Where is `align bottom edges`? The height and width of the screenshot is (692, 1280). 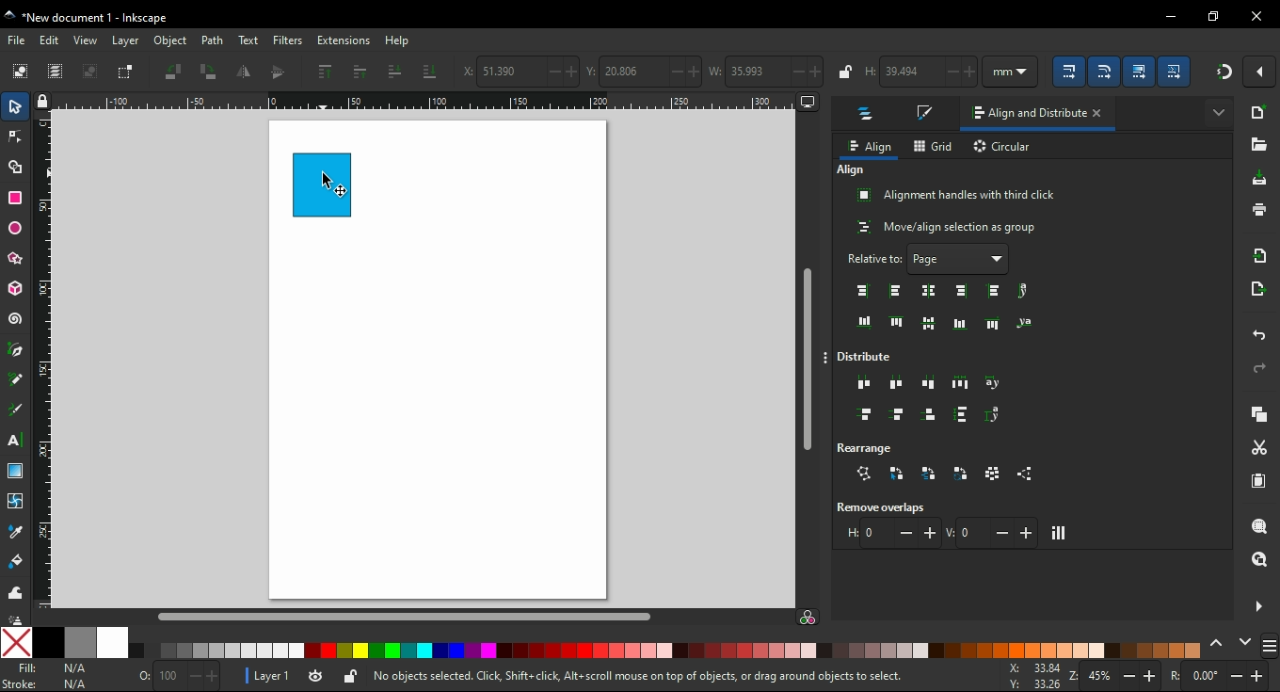
align bottom edges is located at coordinates (929, 324).